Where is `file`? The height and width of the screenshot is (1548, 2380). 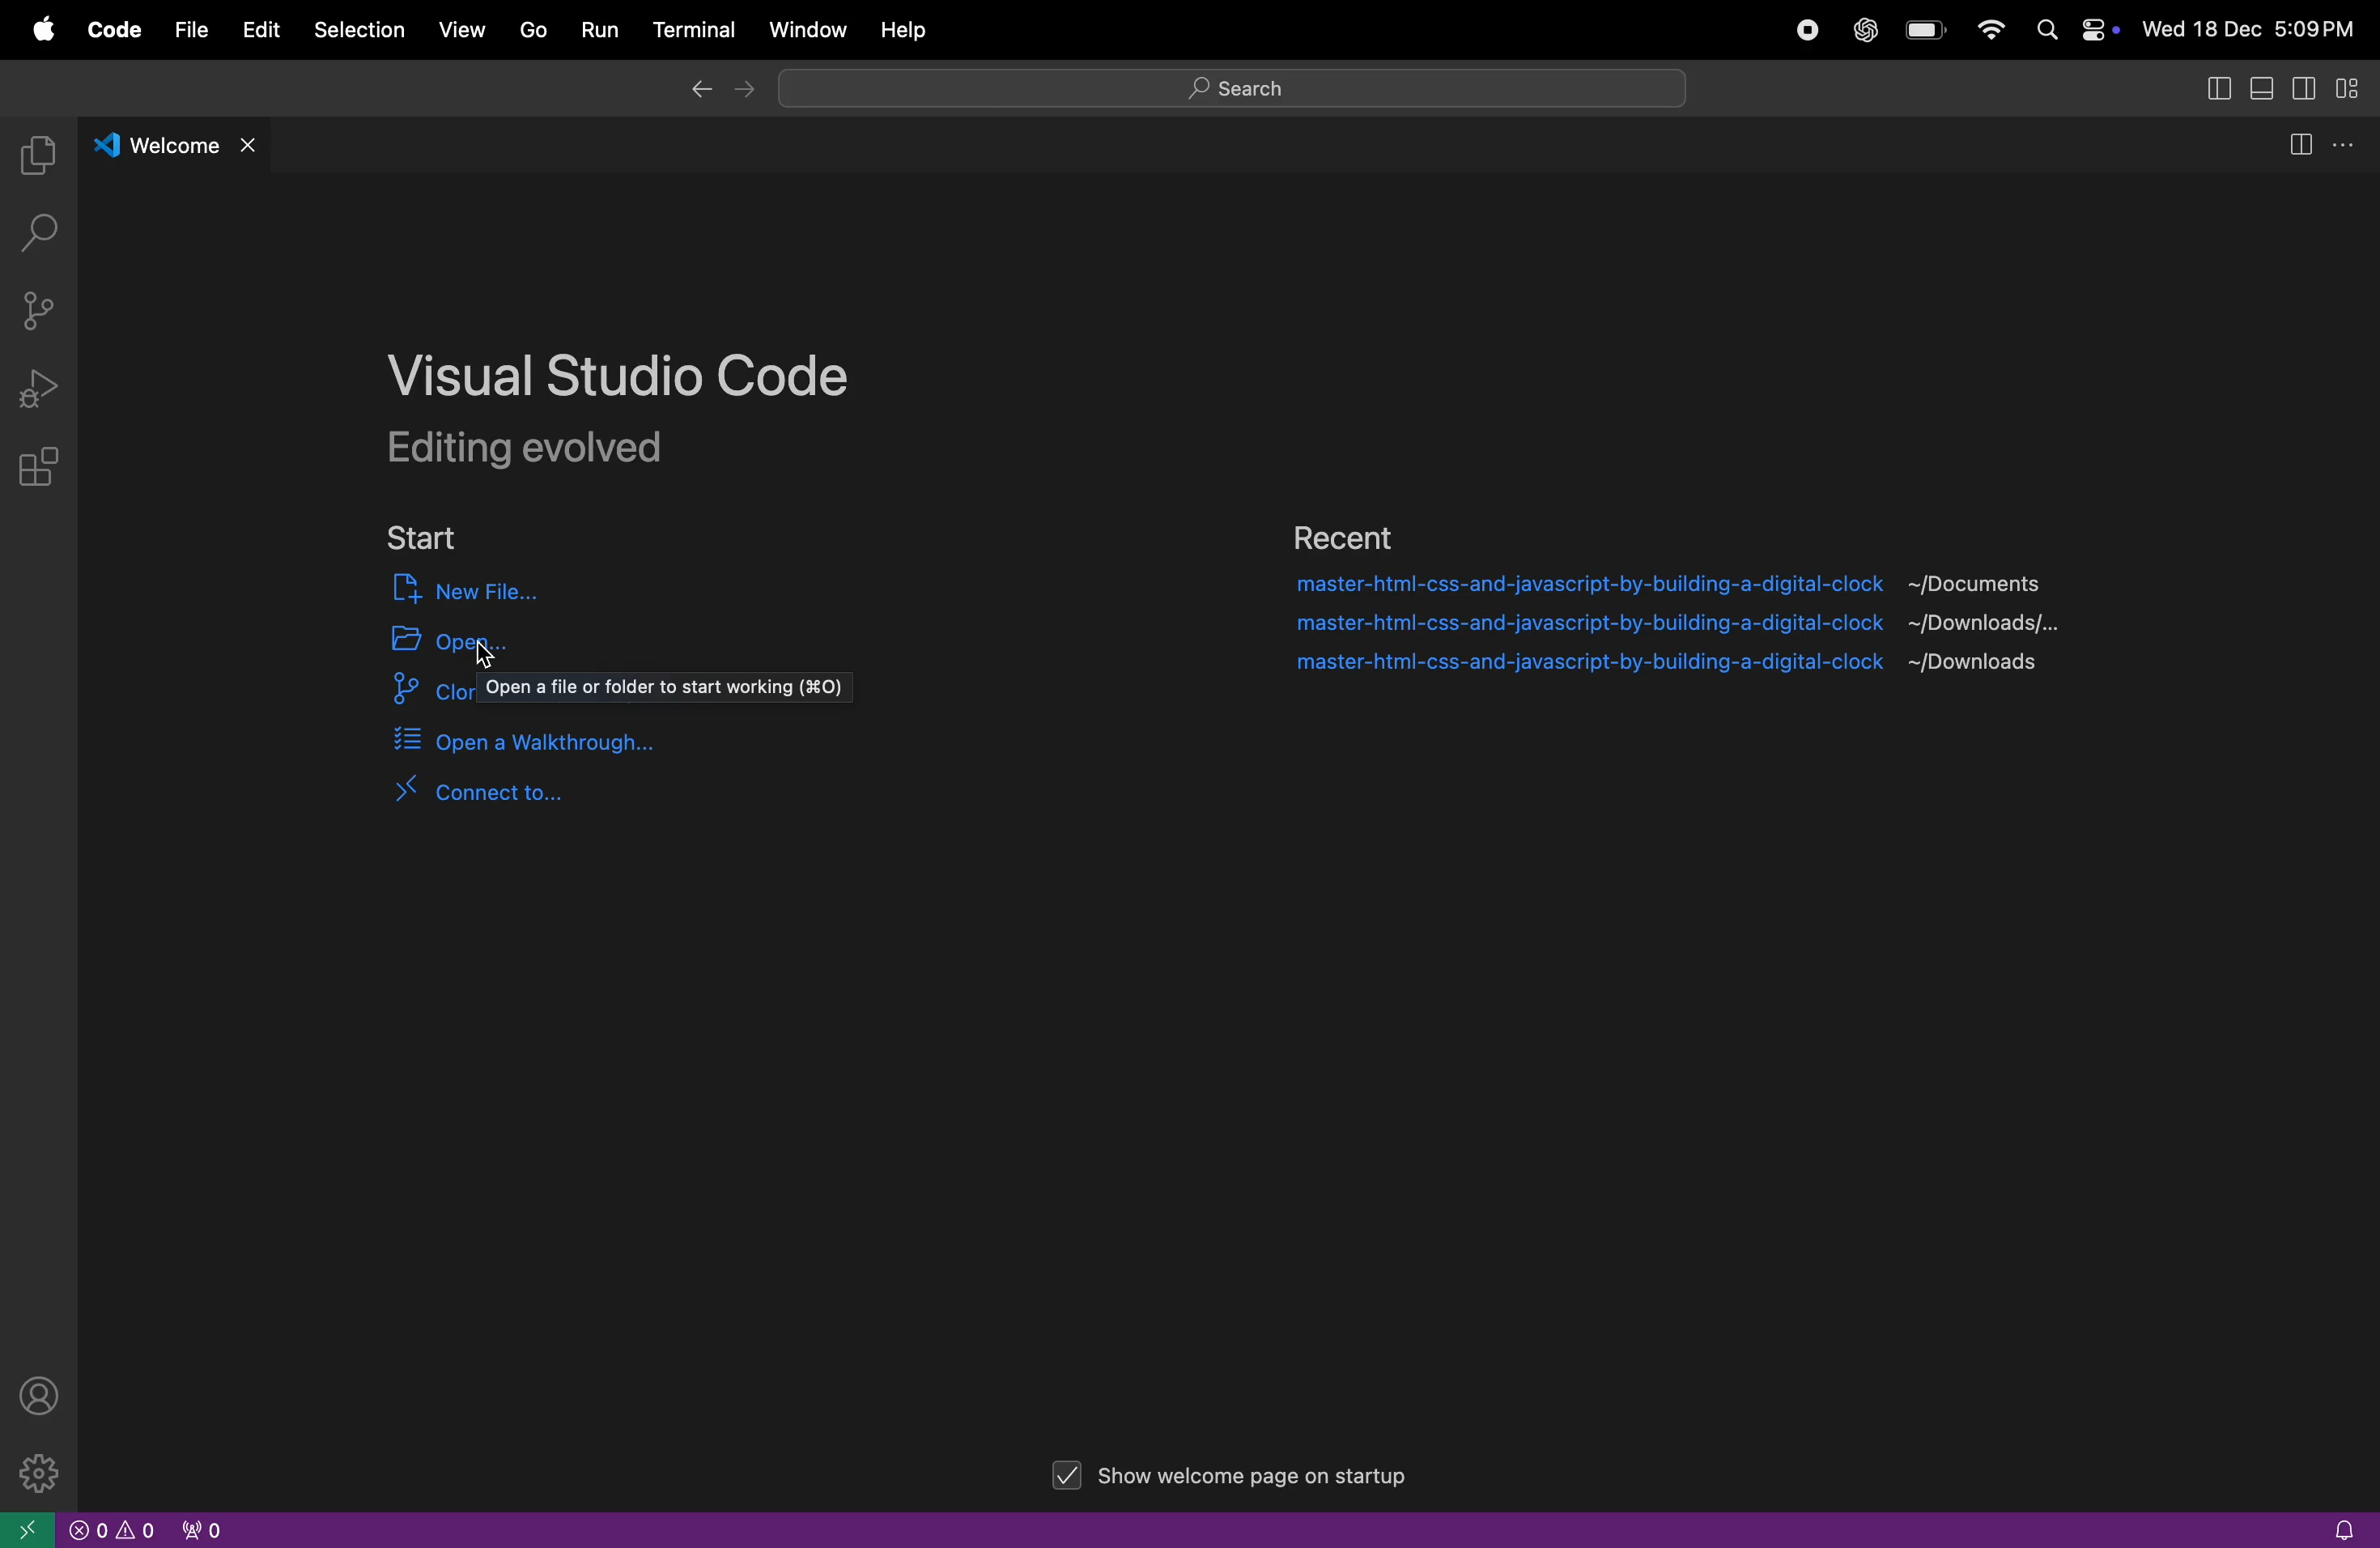 file is located at coordinates (186, 29).